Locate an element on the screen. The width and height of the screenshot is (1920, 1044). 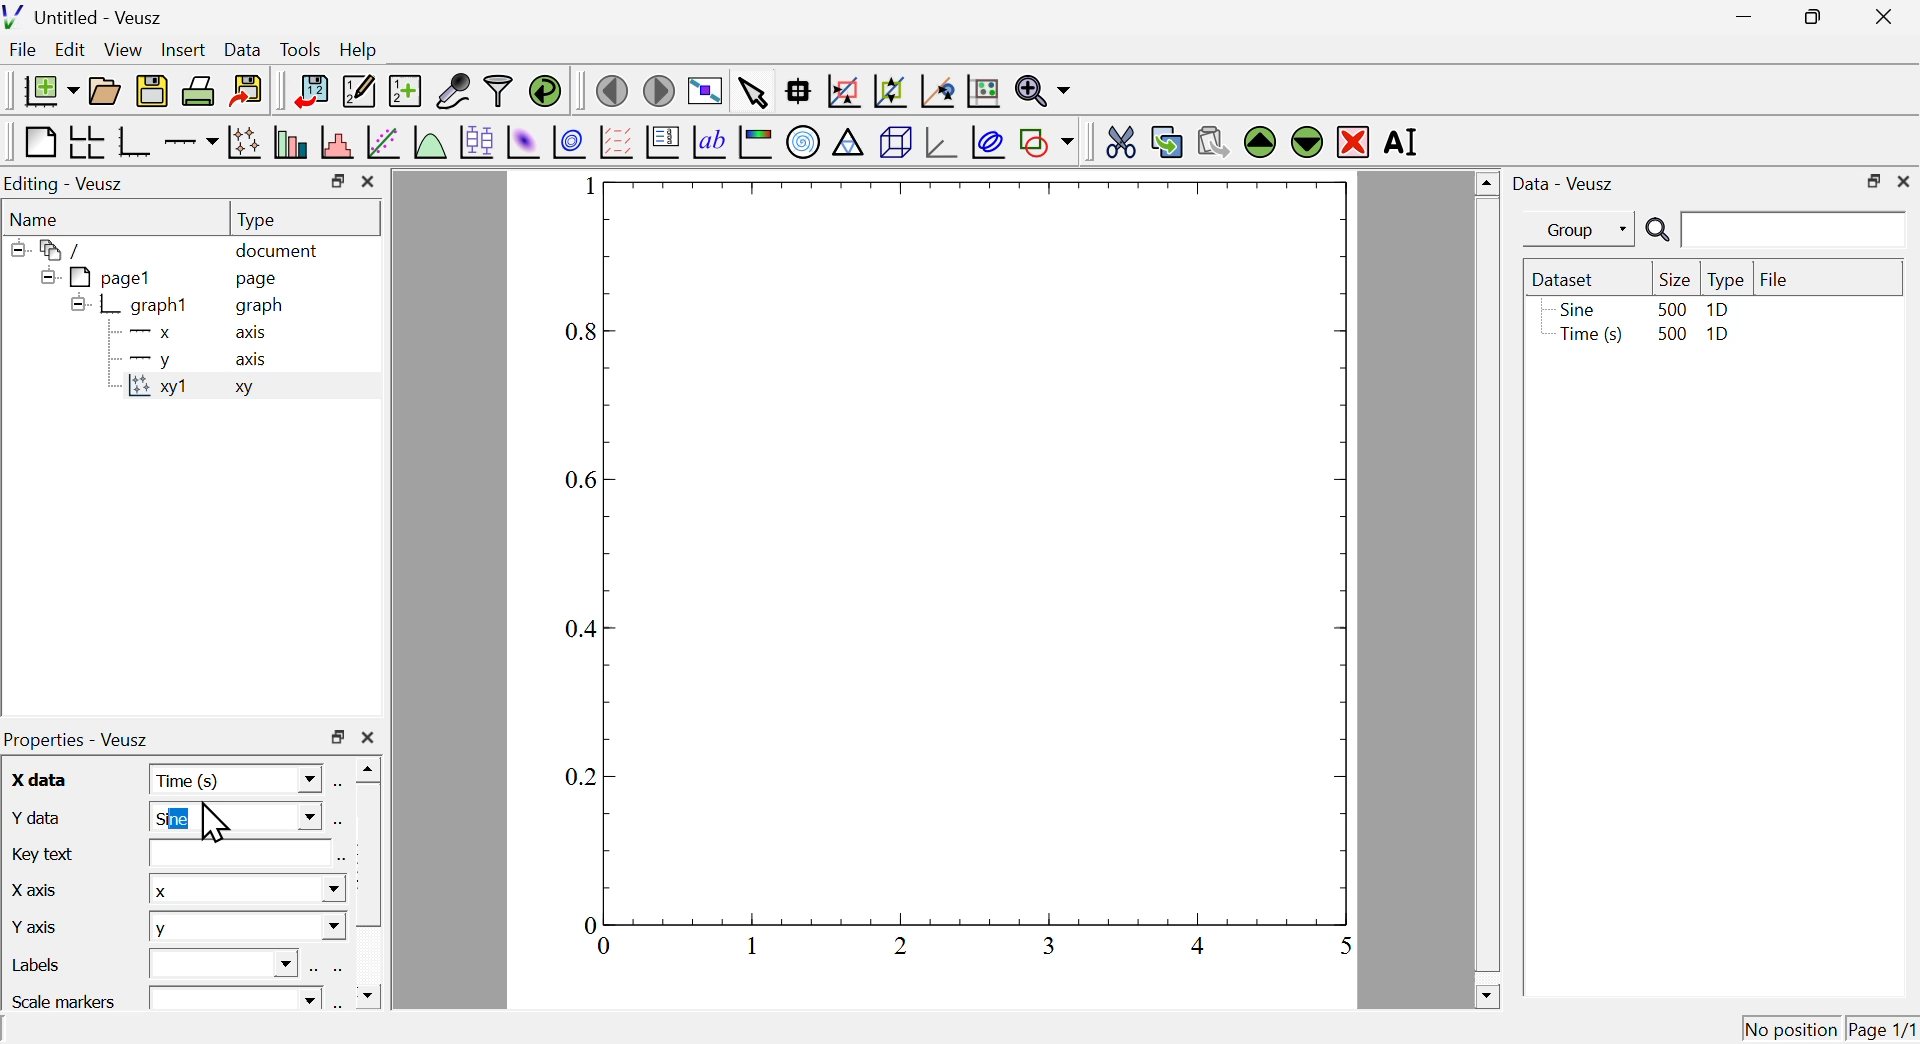
histogram of a dataset is located at coordinates (335, 142).